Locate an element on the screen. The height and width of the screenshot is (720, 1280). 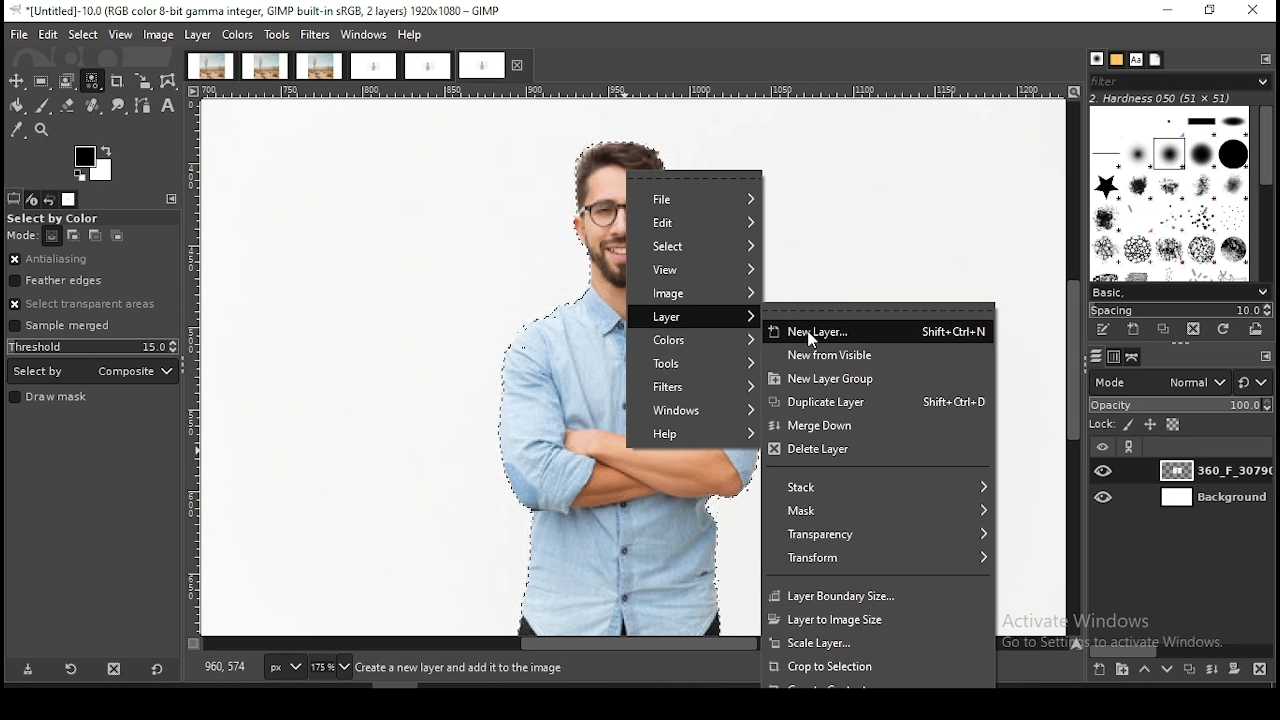
units is located at coordinates (284, 667).